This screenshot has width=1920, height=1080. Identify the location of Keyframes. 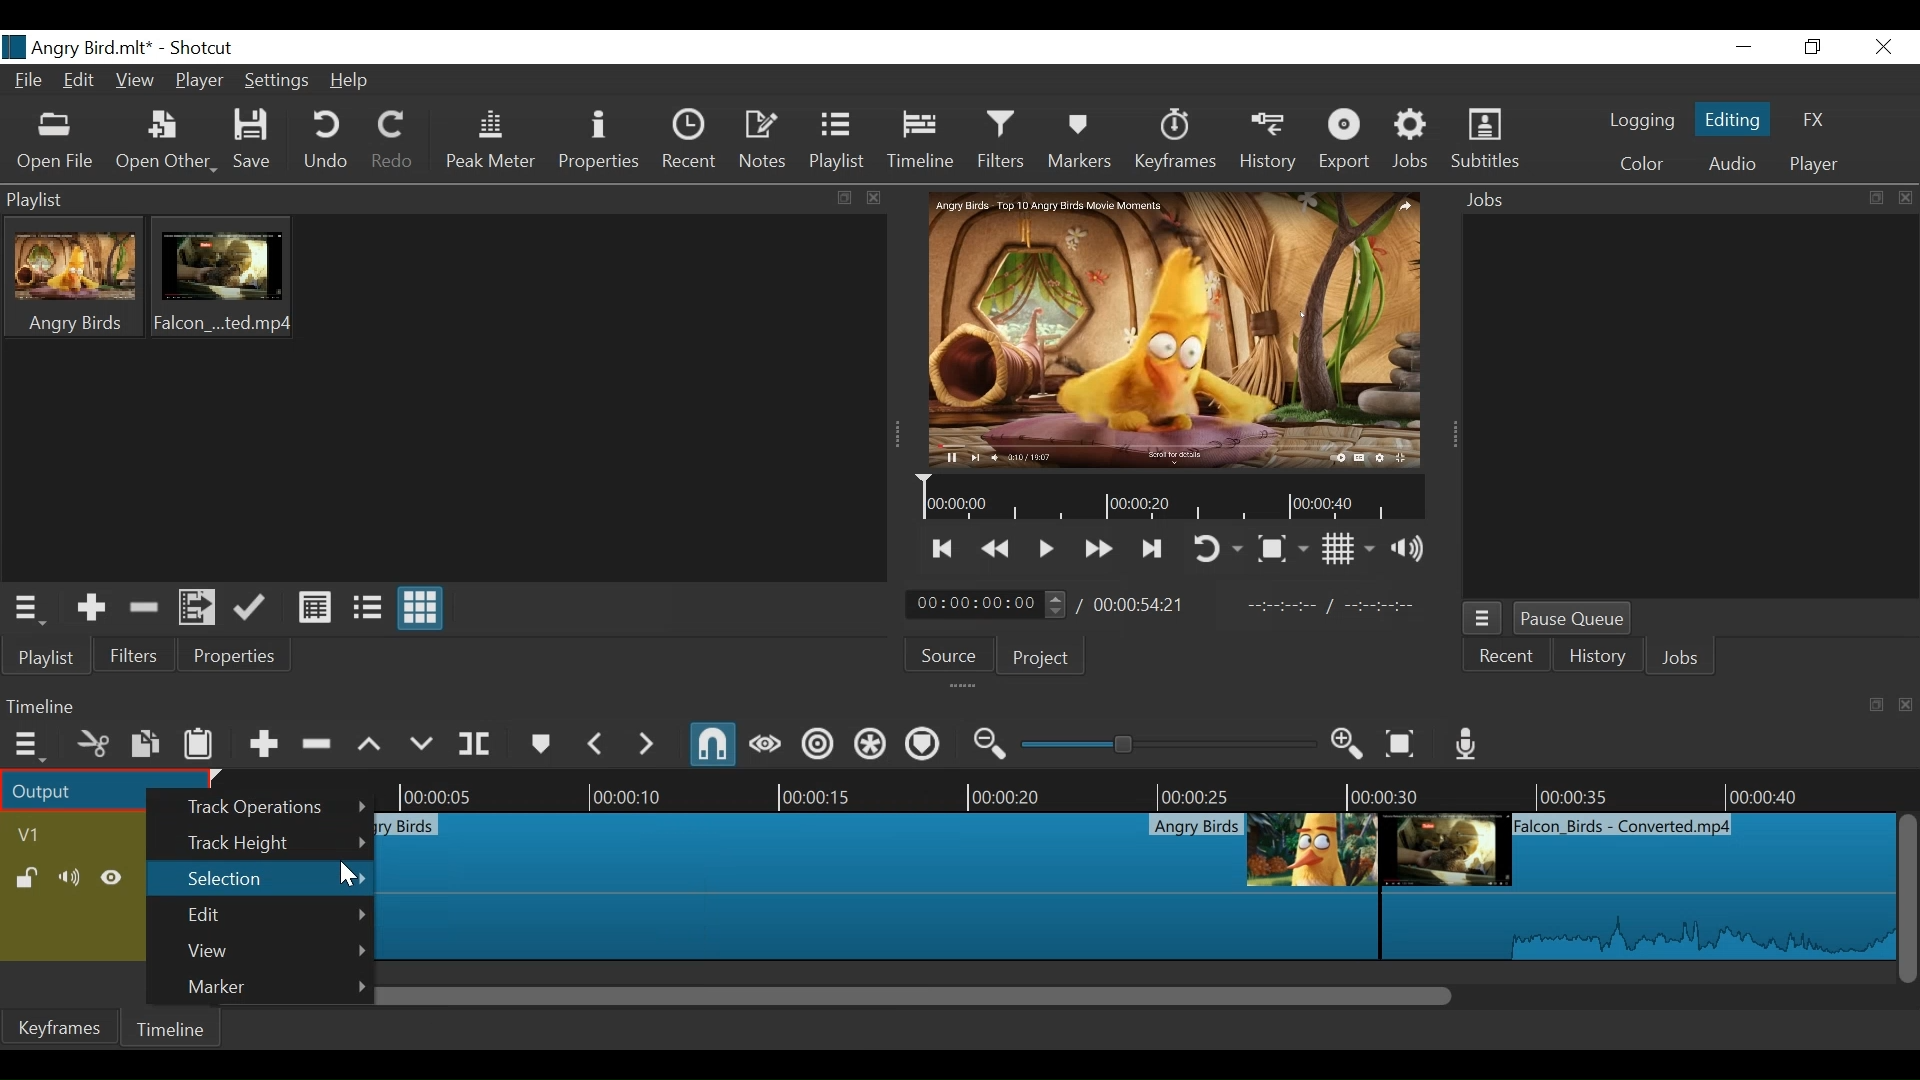
(1174, 141).